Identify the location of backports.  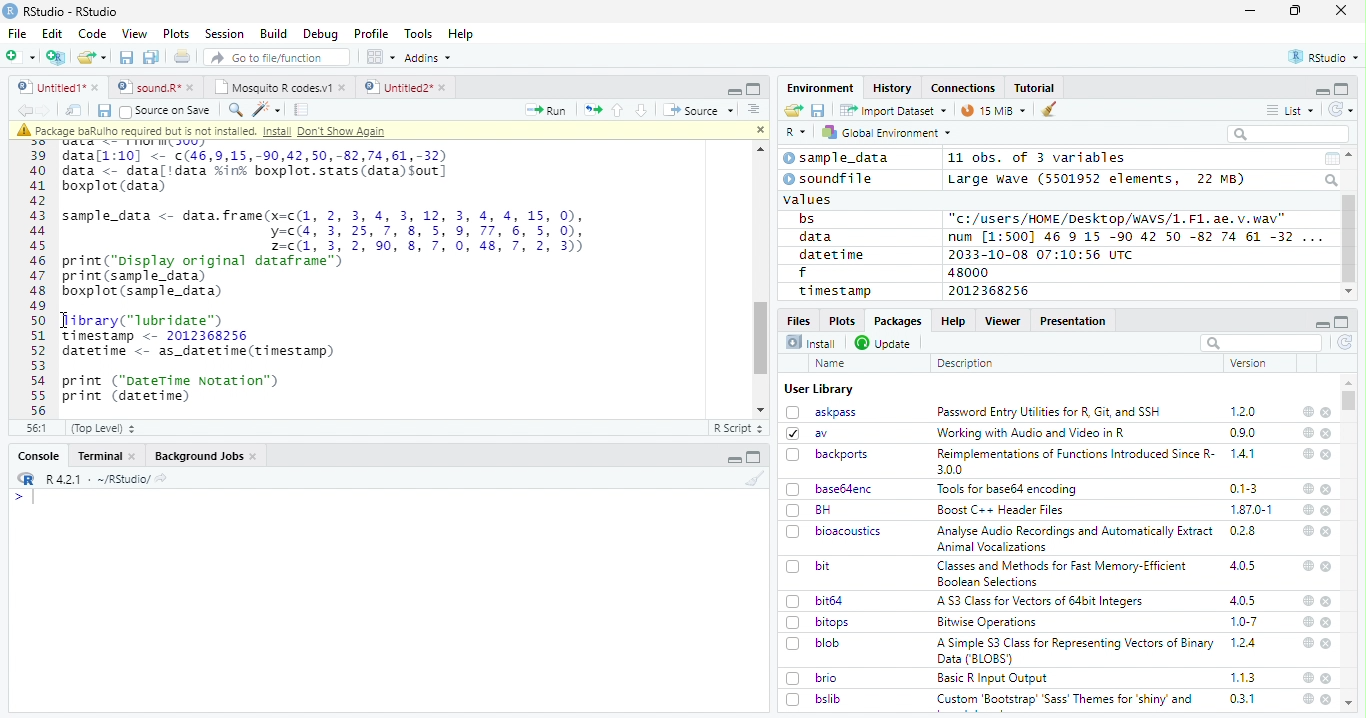
(830, 455).